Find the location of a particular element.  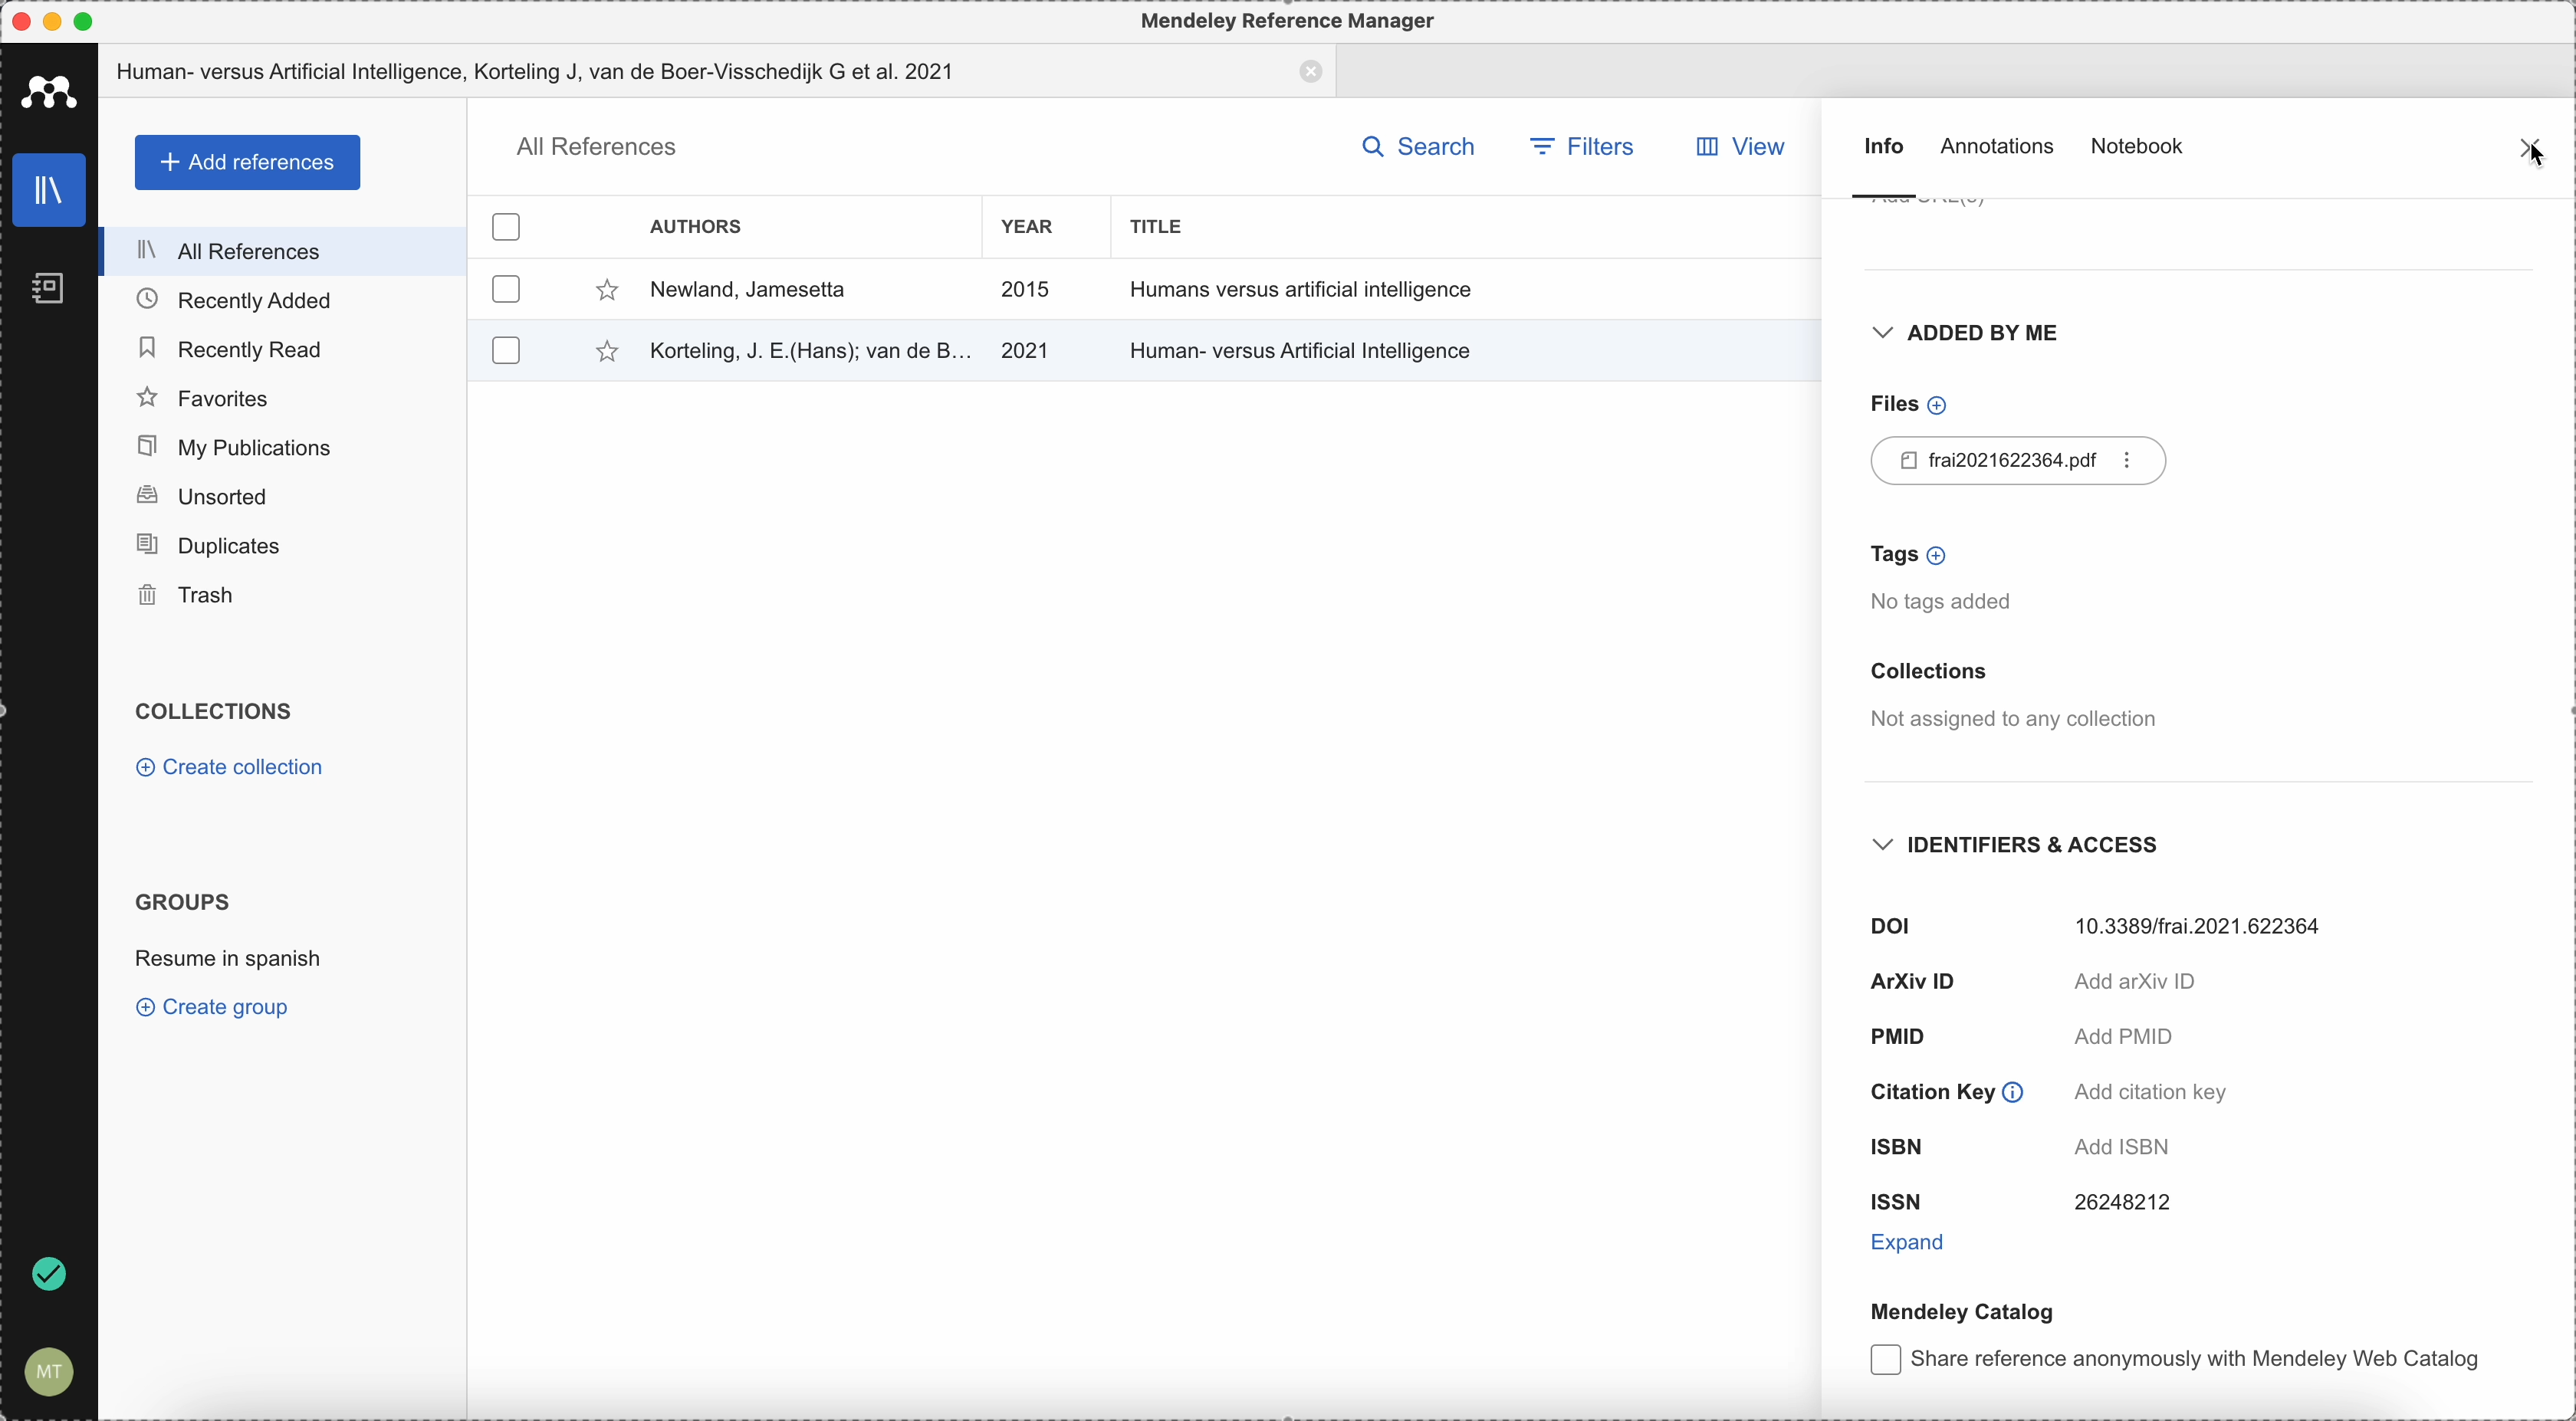

identifiers and access is located at coordinates (2027, 846).